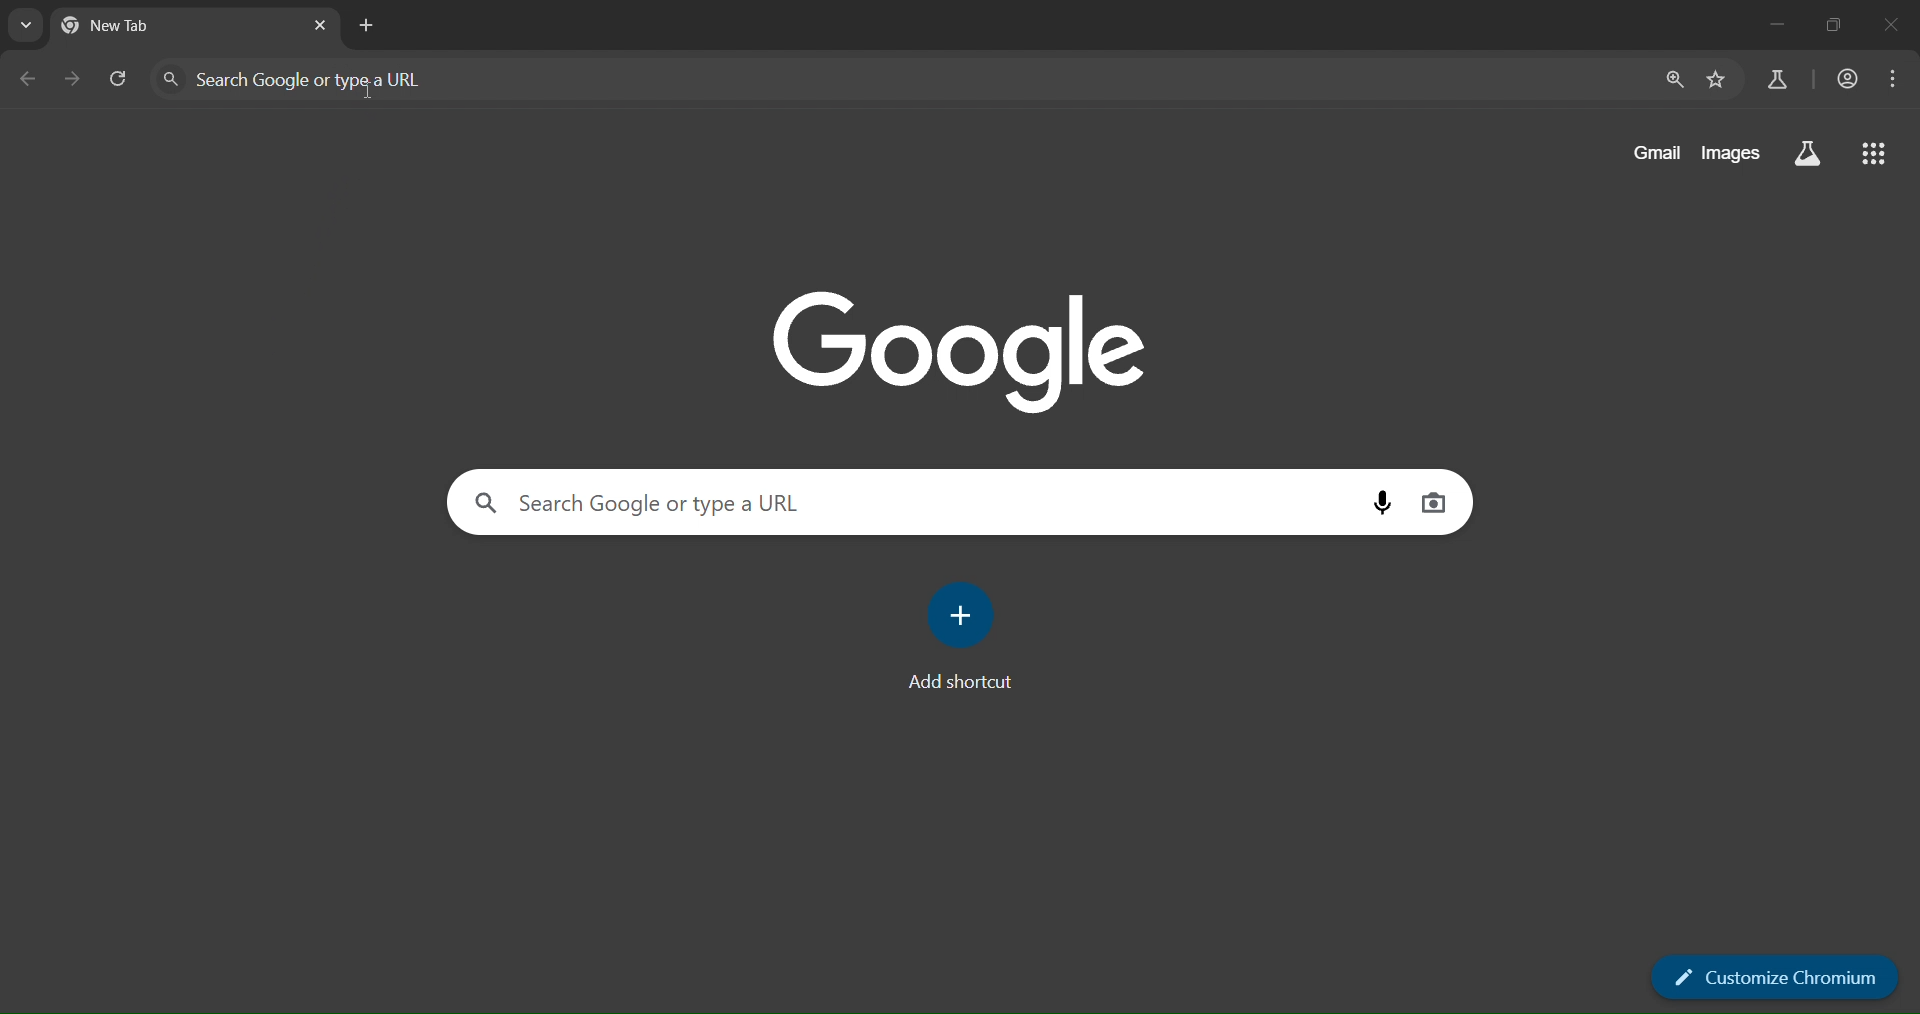 The height and width of the screenshot is (1014, 1920). Describe the element at coordinates (1895, 25) in the screenshot. I see `close` at that location.